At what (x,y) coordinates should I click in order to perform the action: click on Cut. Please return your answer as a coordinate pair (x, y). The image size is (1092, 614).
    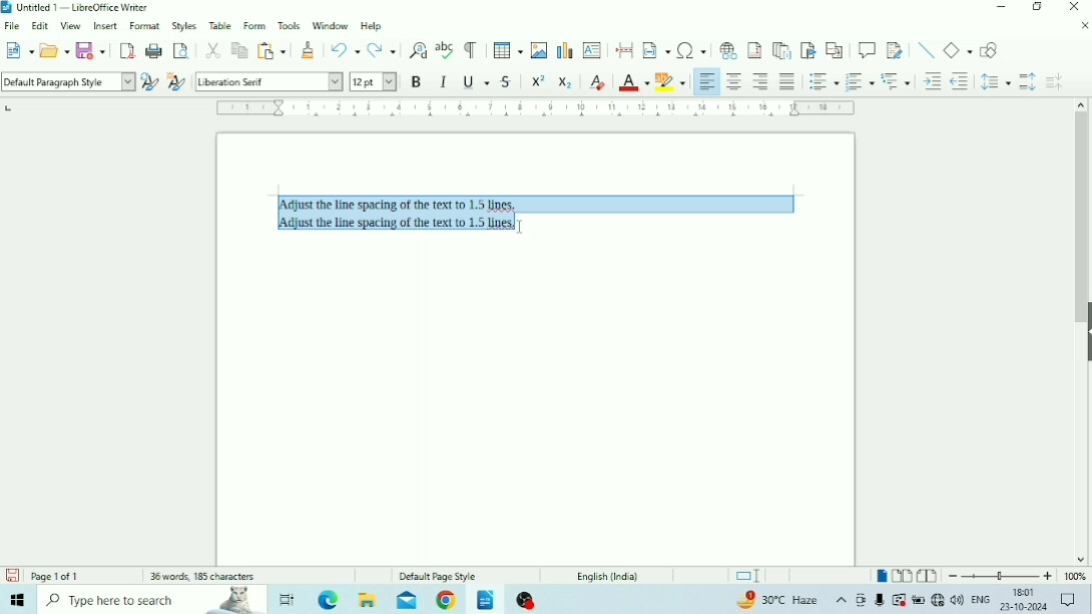
    Looking at the image, I should click on (212, 50).